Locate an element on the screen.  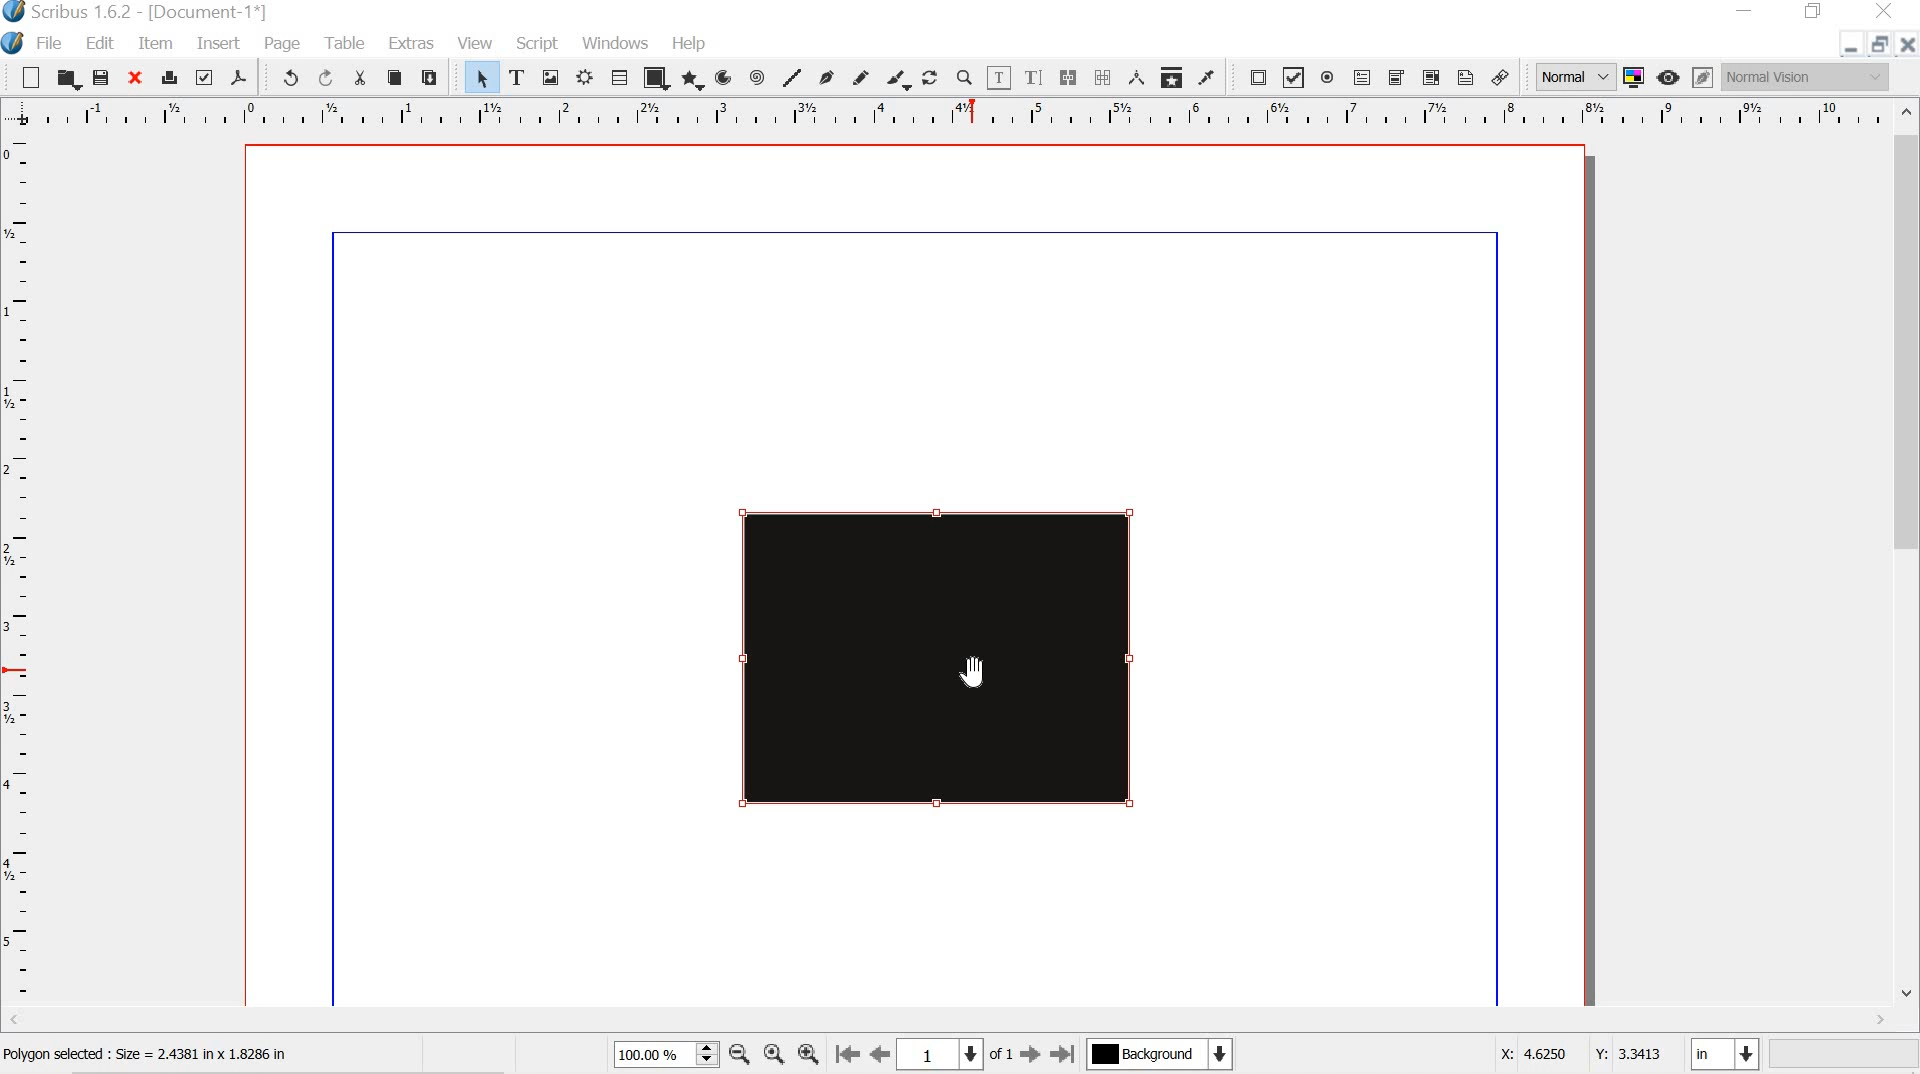
x: 4.6250  y:3.3413 is located at coordinates (1579, 1053).